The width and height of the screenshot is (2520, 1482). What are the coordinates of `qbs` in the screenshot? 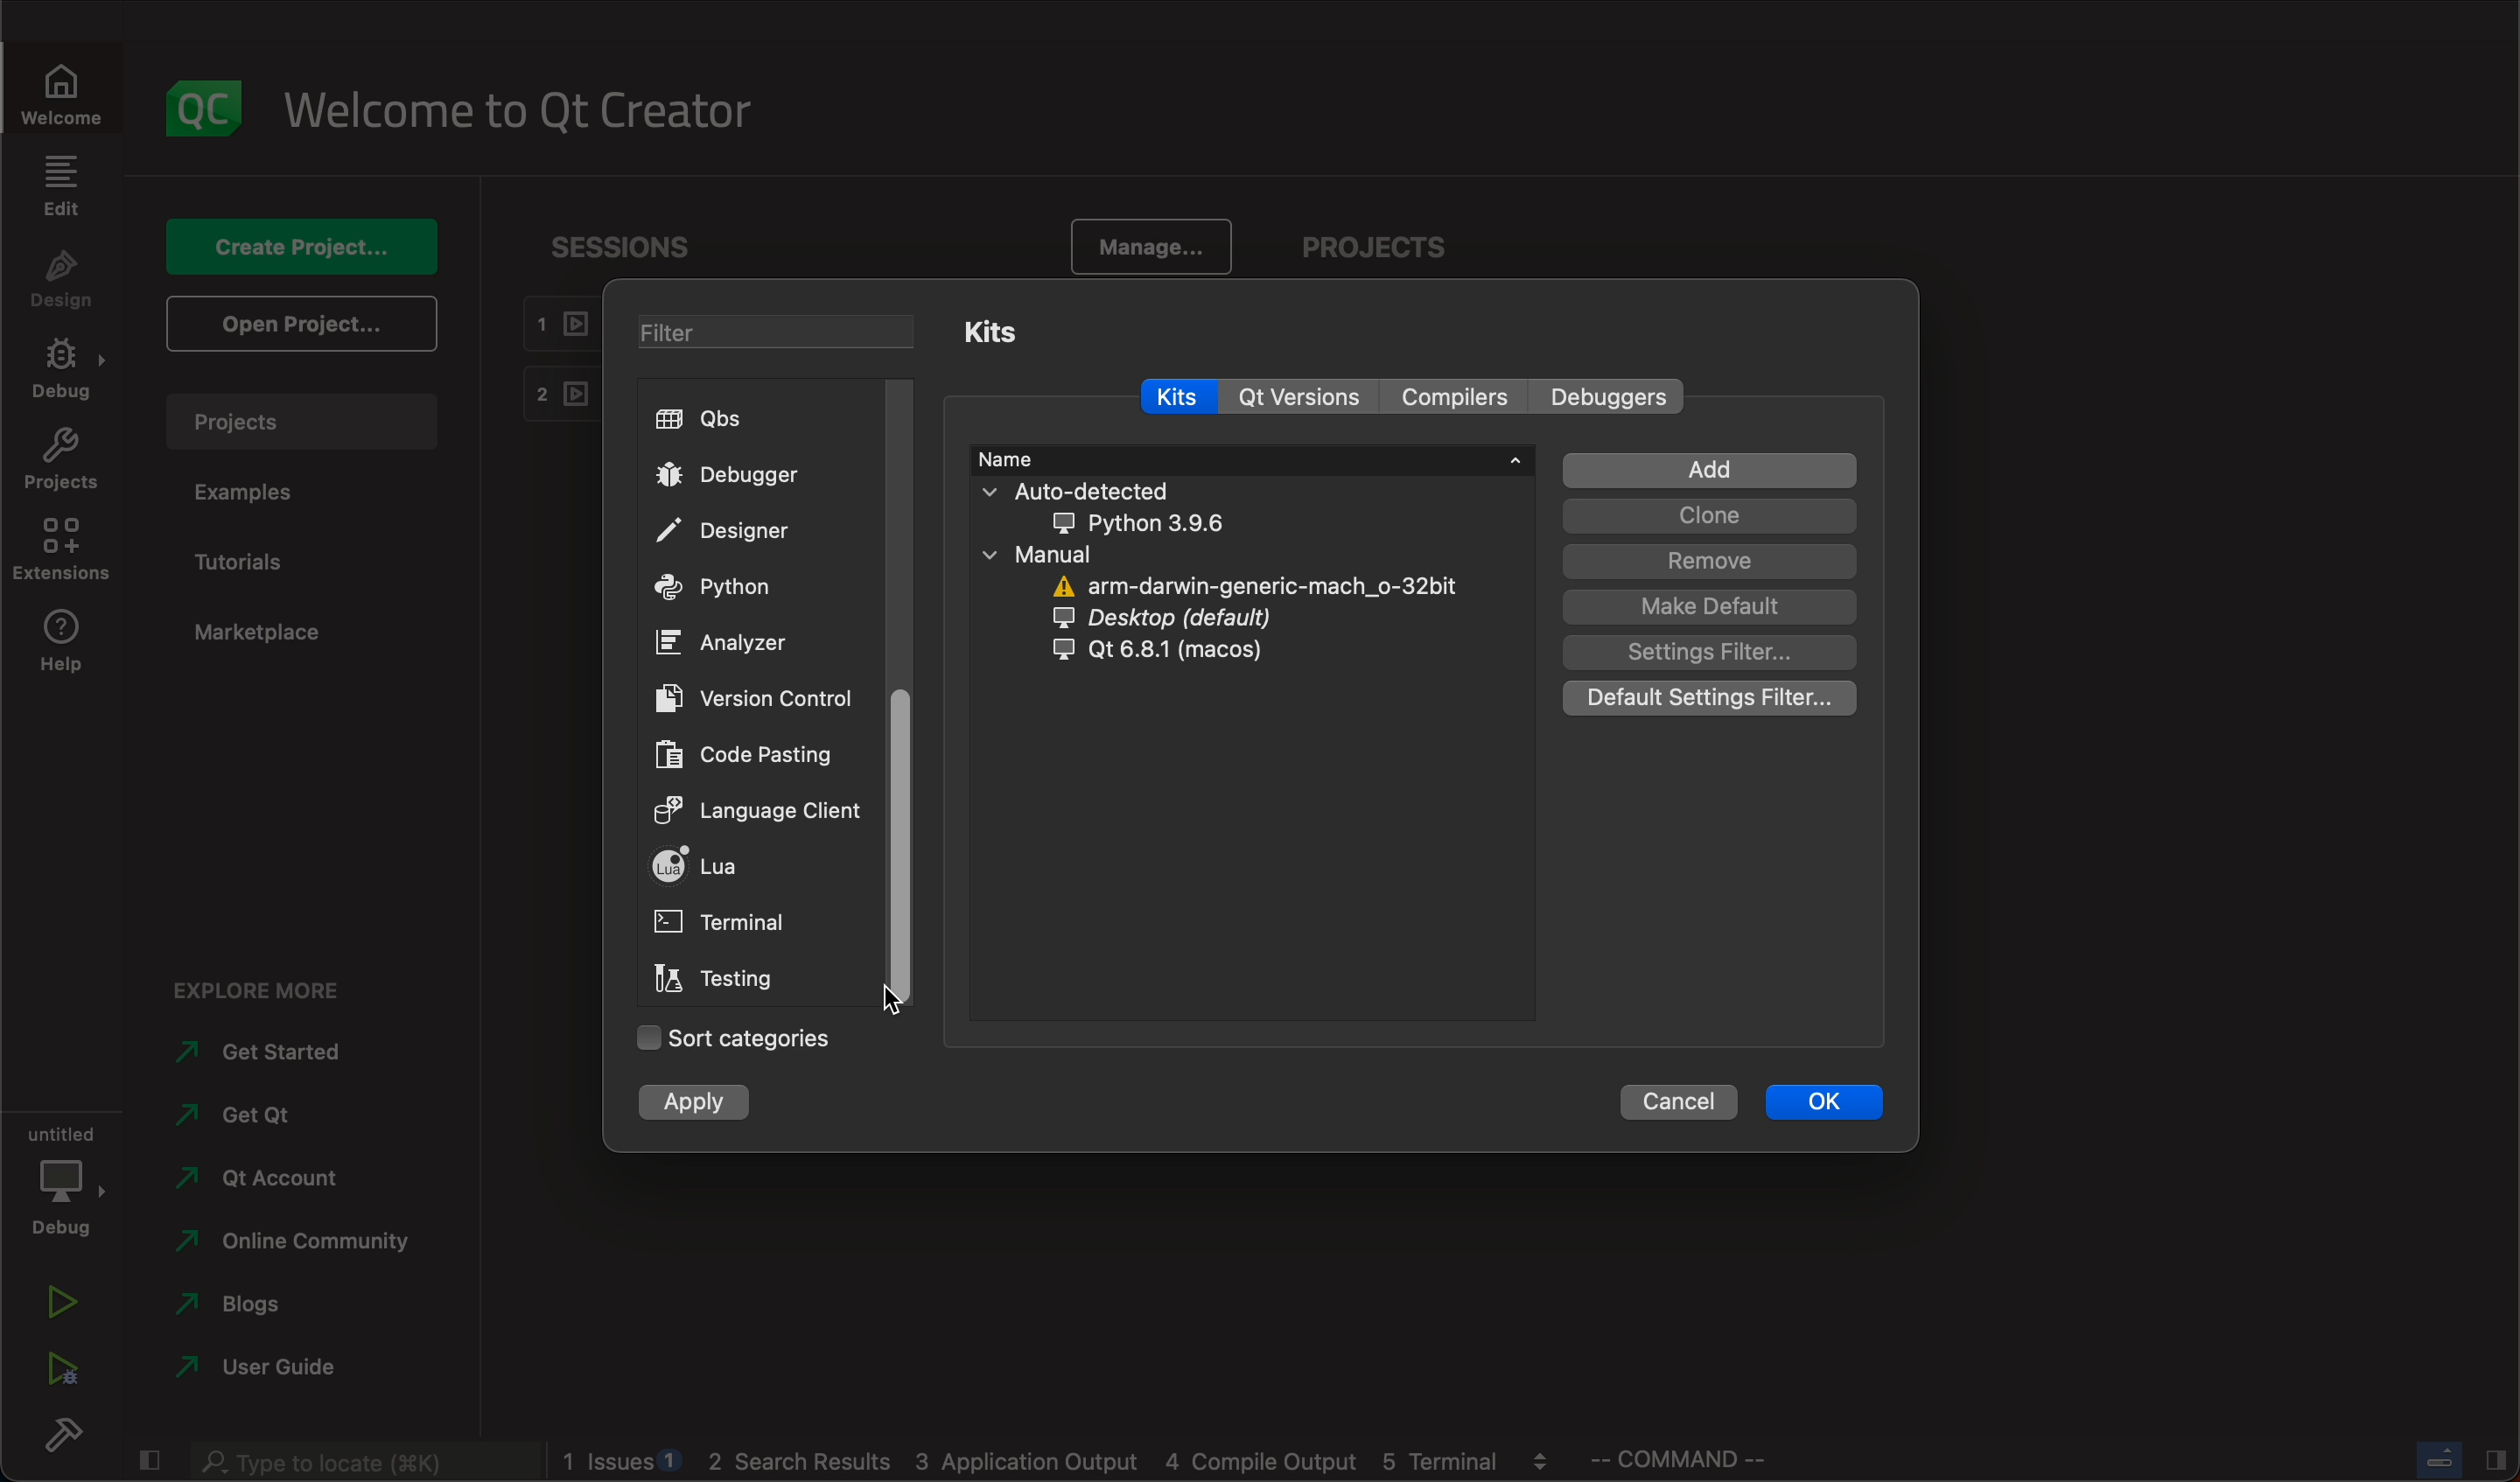 It's located at (727, 422).